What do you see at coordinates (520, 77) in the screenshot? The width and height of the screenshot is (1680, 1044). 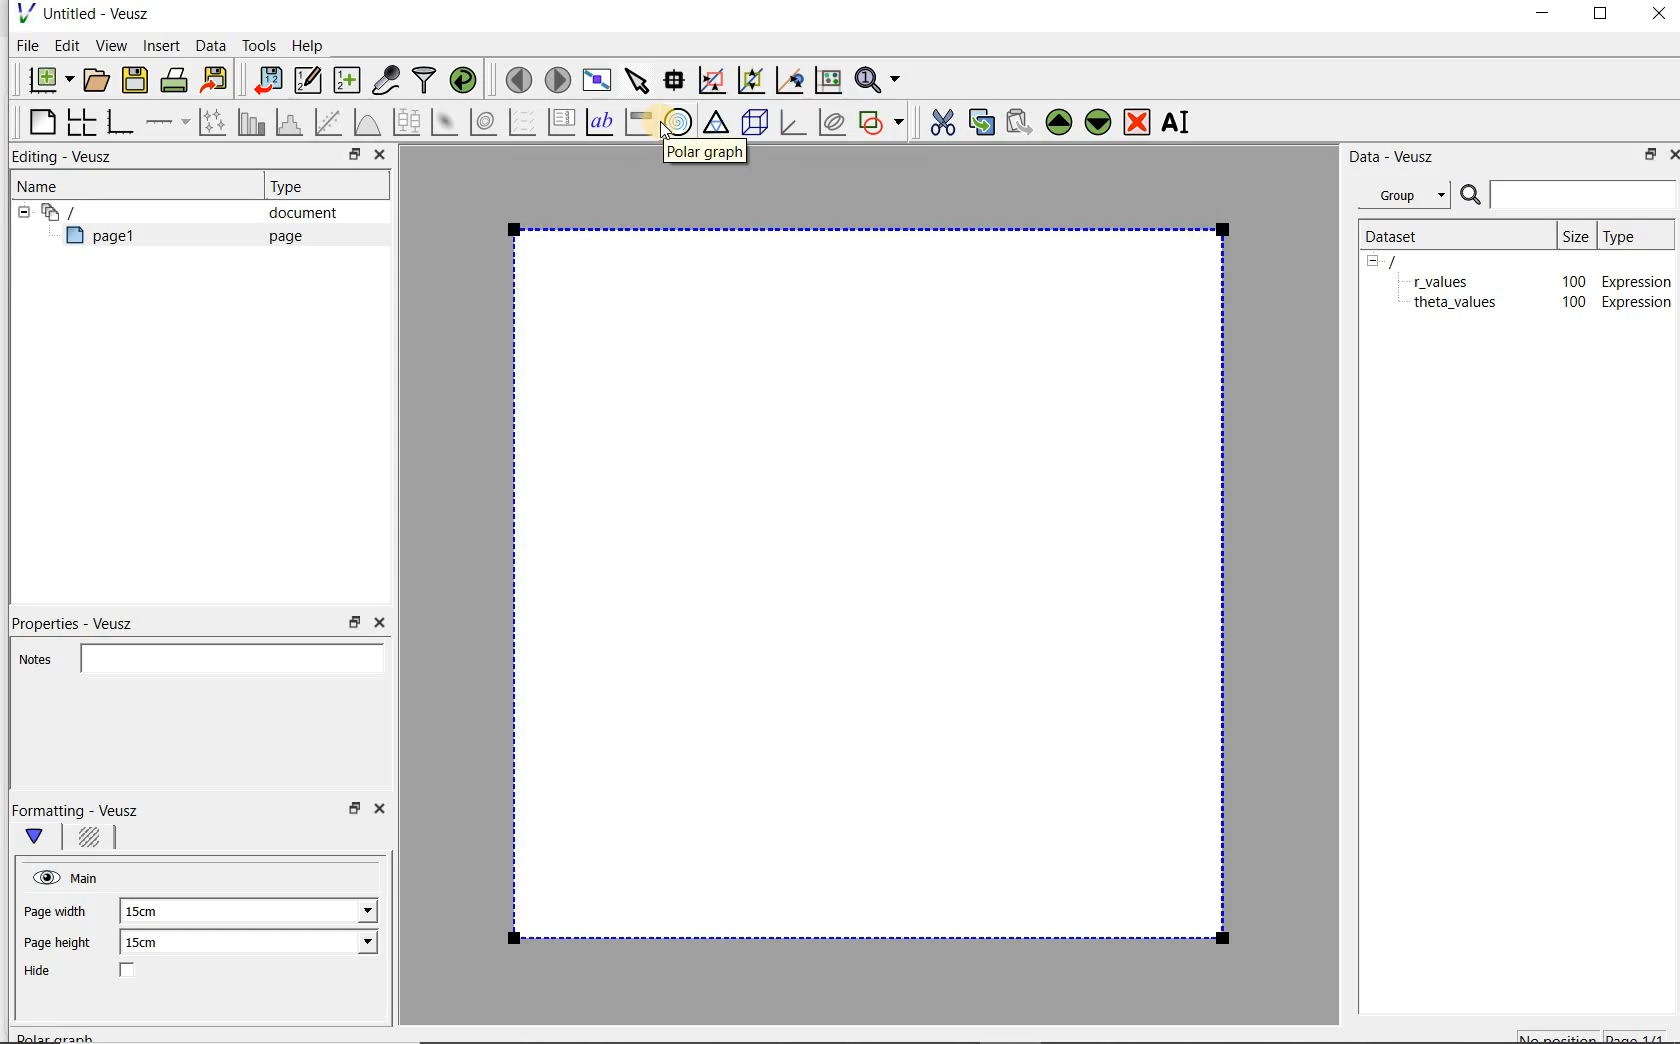 I see `move to the previous page` at bounding box center [520, 77].